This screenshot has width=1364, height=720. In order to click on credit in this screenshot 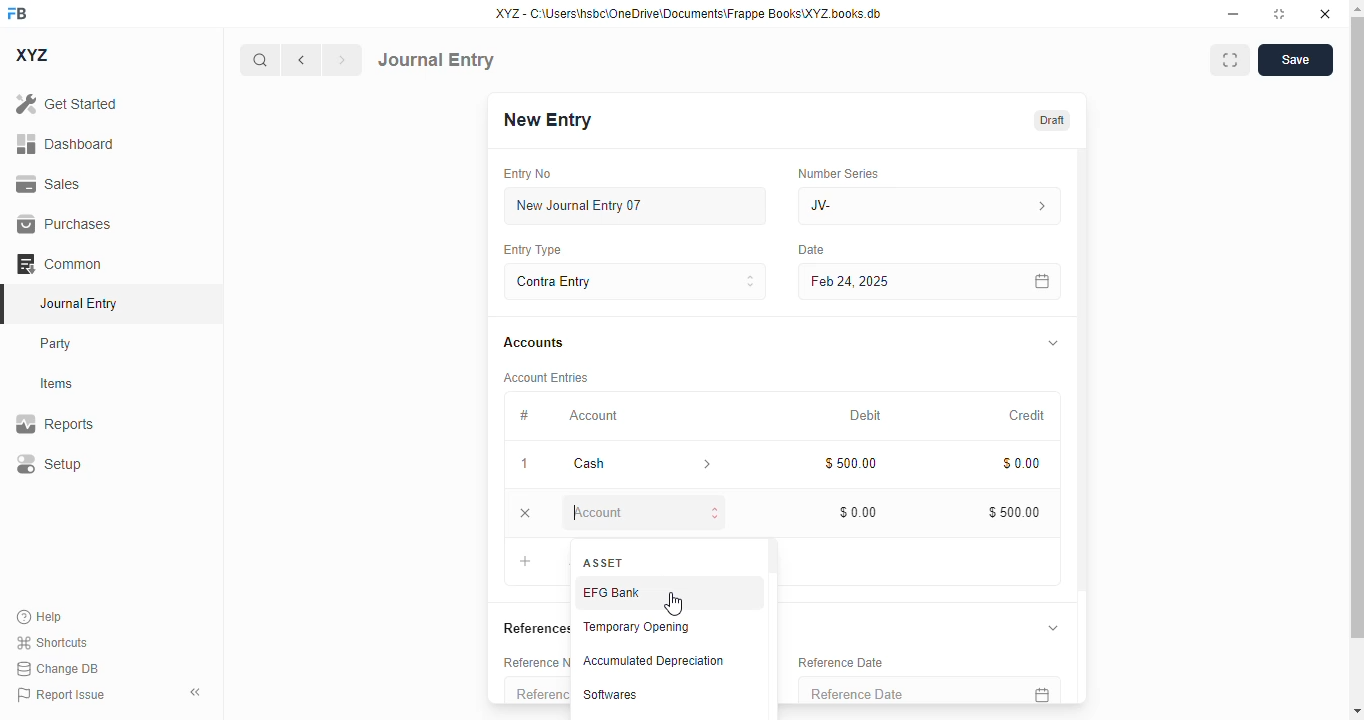, I will do `click(1027, 415)`.